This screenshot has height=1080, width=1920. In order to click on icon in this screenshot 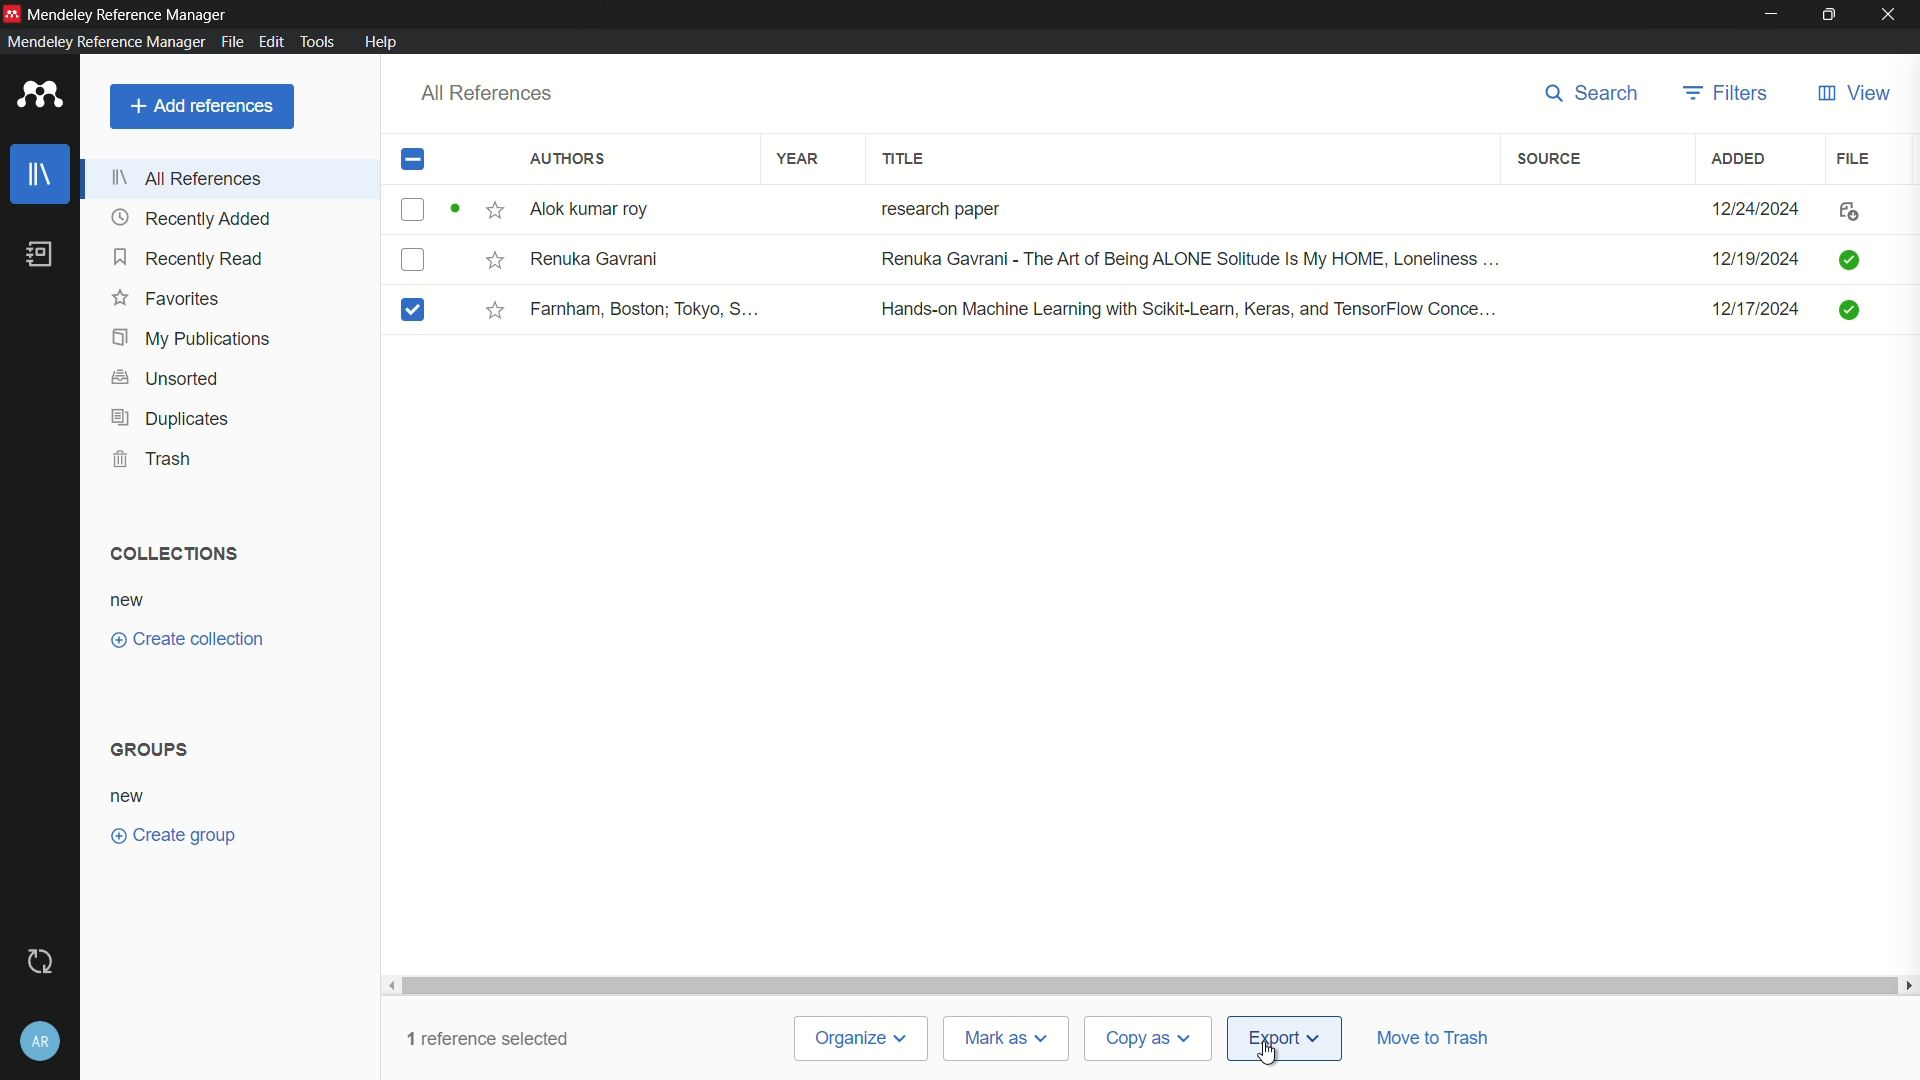, I will do `click(1848, 211)`.